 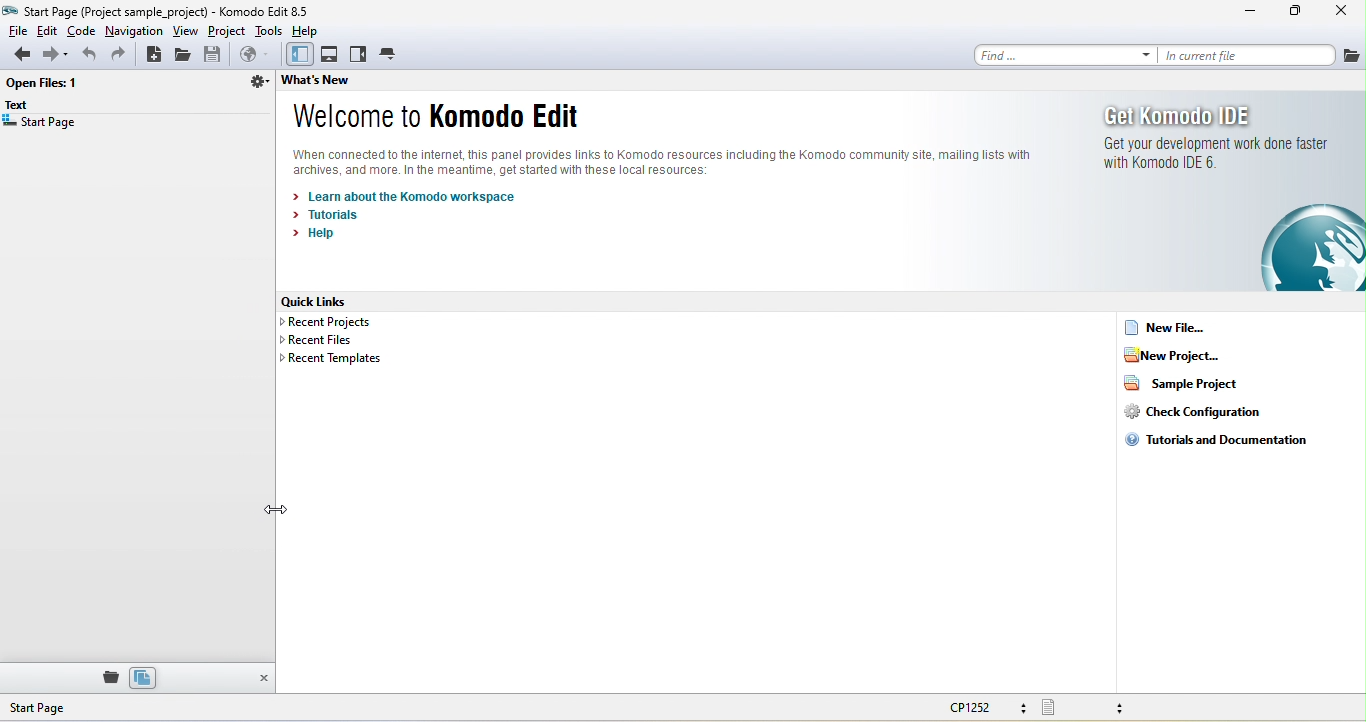 What do you see at coordinates (1246, 55) in the screenshot?
I see `in current file` at bounding box center [1246, 55].